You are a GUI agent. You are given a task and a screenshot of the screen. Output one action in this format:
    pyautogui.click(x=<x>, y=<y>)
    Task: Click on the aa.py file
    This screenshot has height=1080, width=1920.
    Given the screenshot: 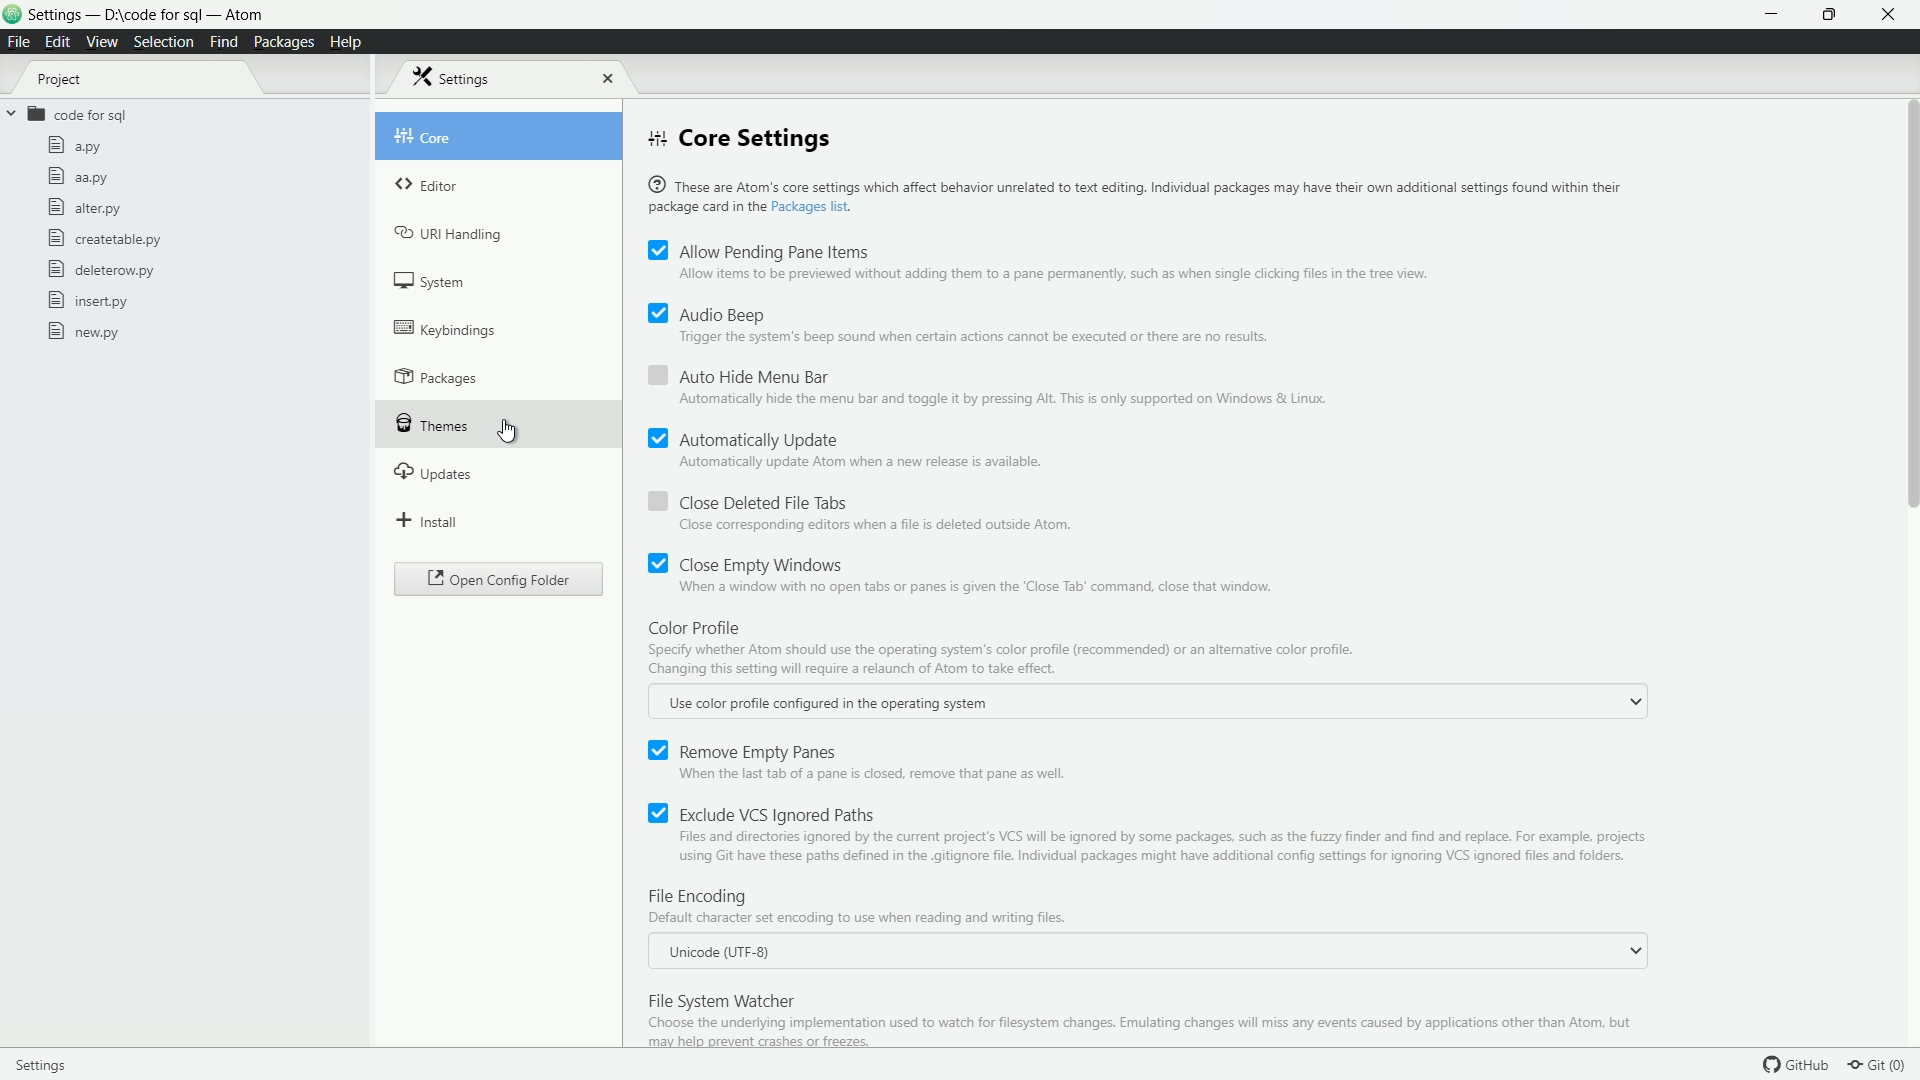 What is the action you would take?
    pyautogui.click(x=77, y=179)
    